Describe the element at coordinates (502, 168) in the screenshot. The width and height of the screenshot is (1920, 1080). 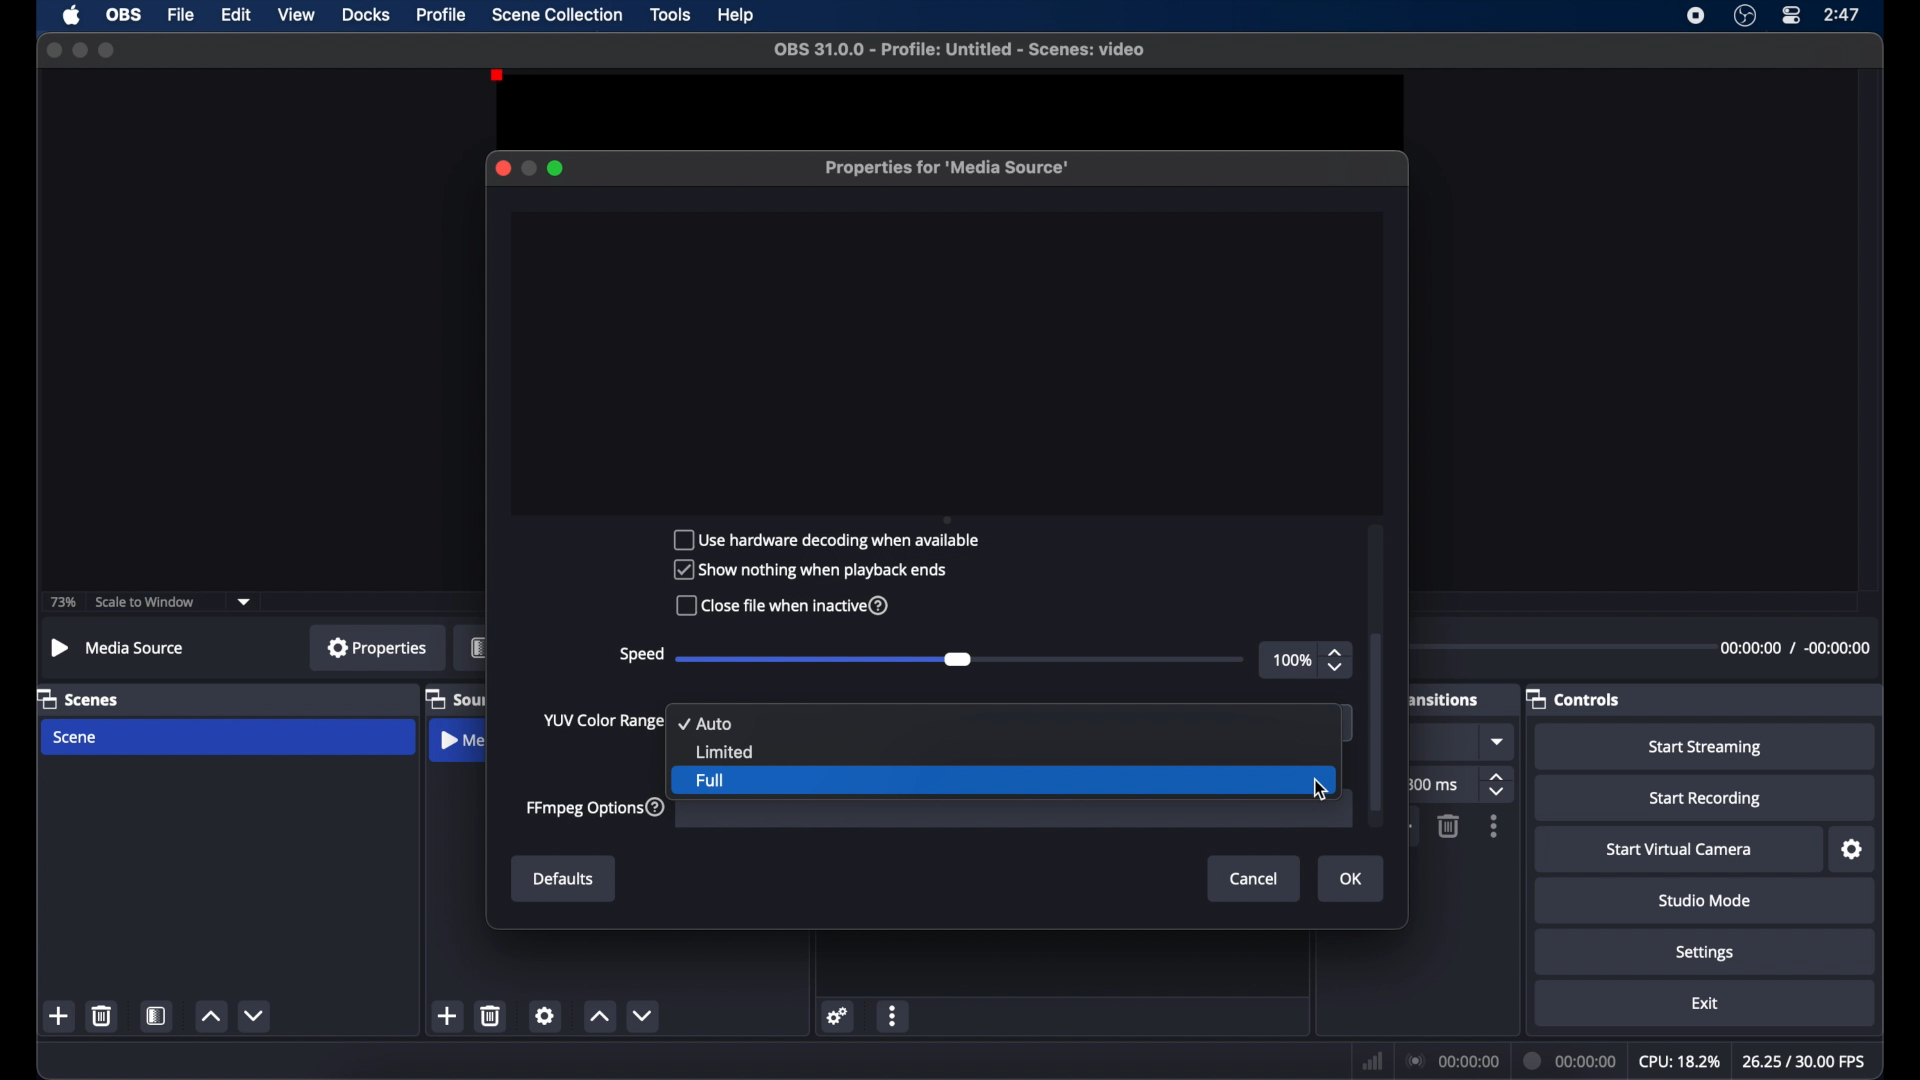
I see `close` at that location.